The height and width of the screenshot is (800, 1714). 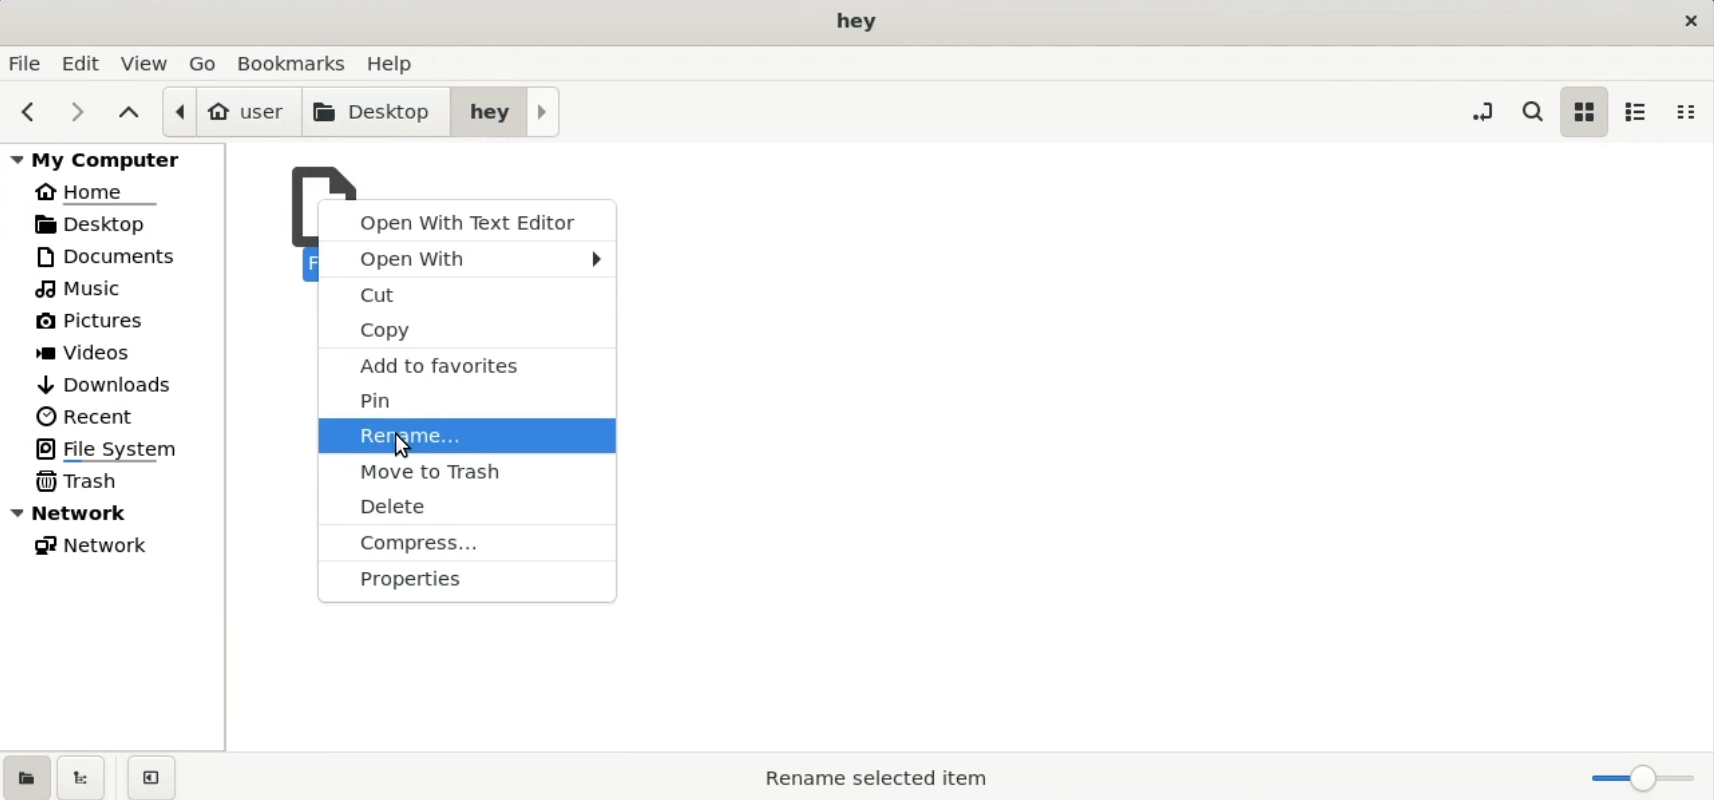 I want to click on videos, so click(x=91, y=355).